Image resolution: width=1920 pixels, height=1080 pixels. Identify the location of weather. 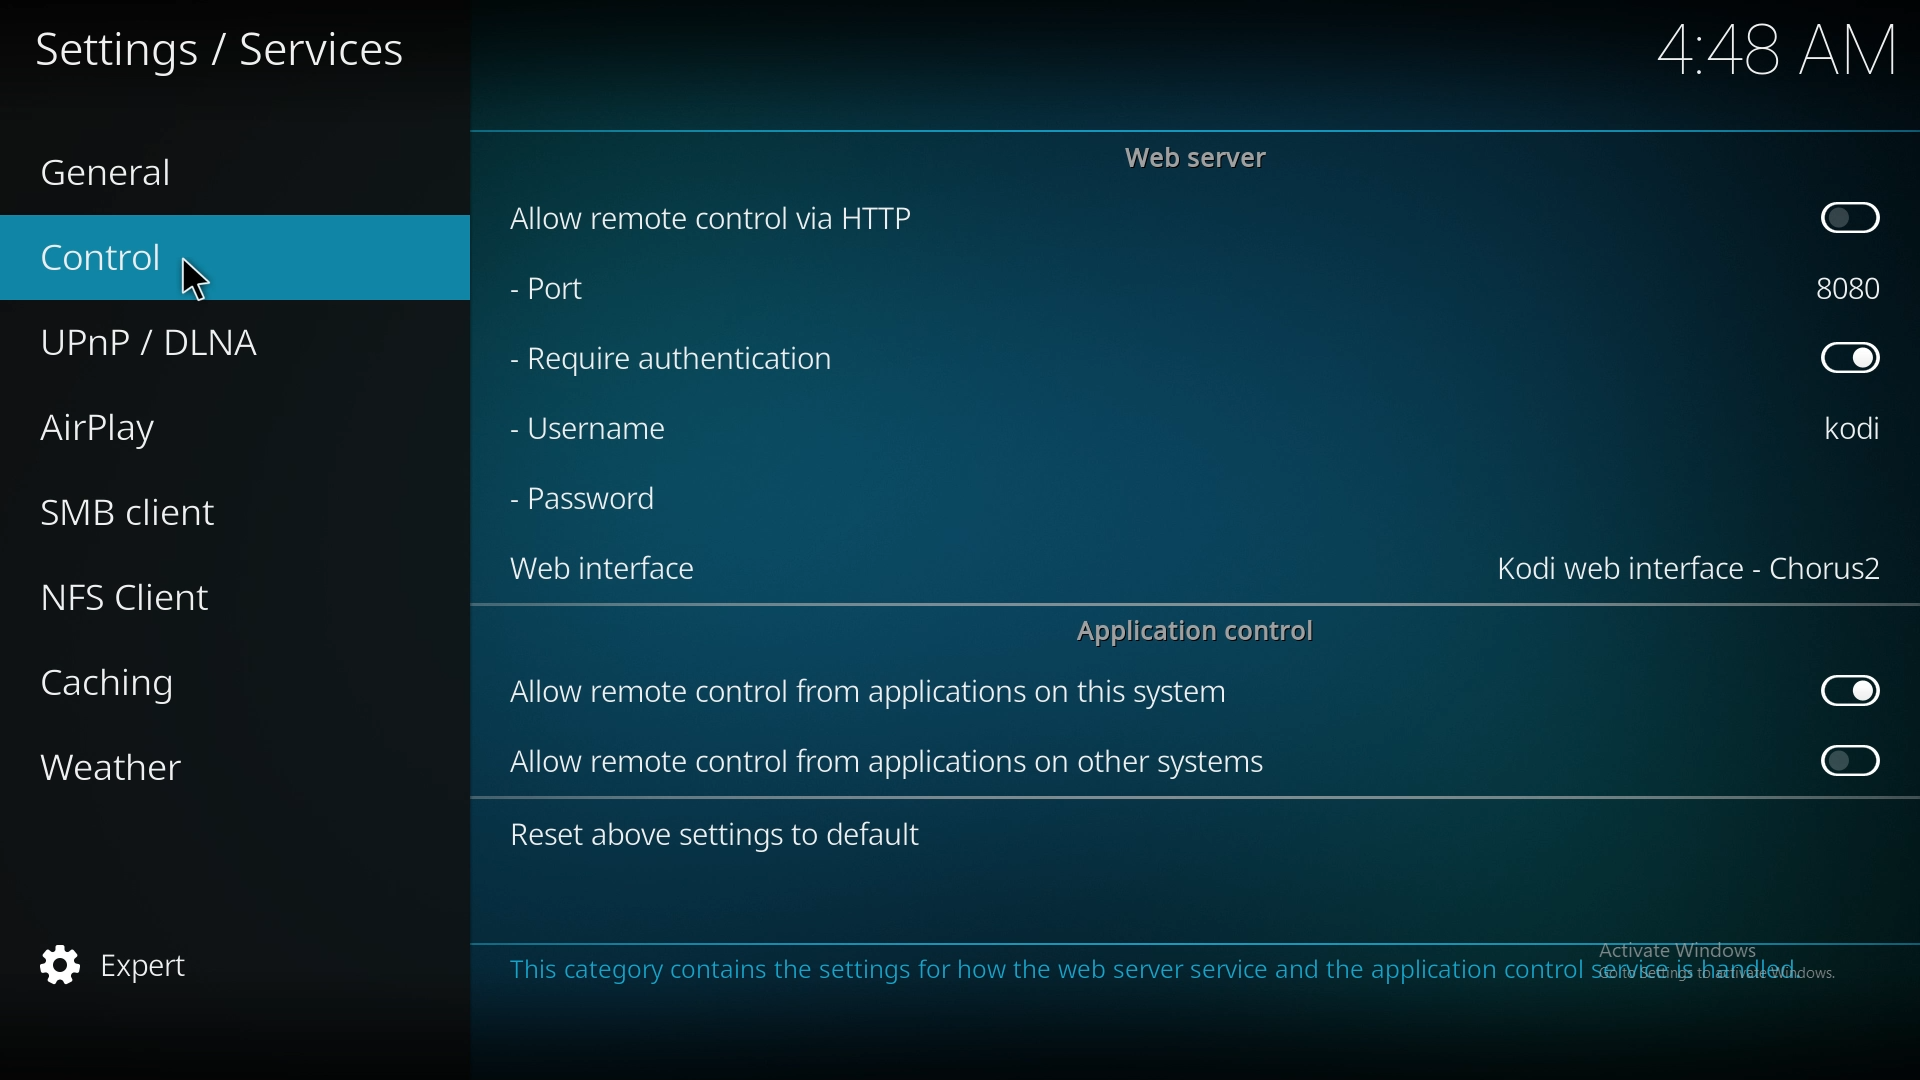
(154, 768).